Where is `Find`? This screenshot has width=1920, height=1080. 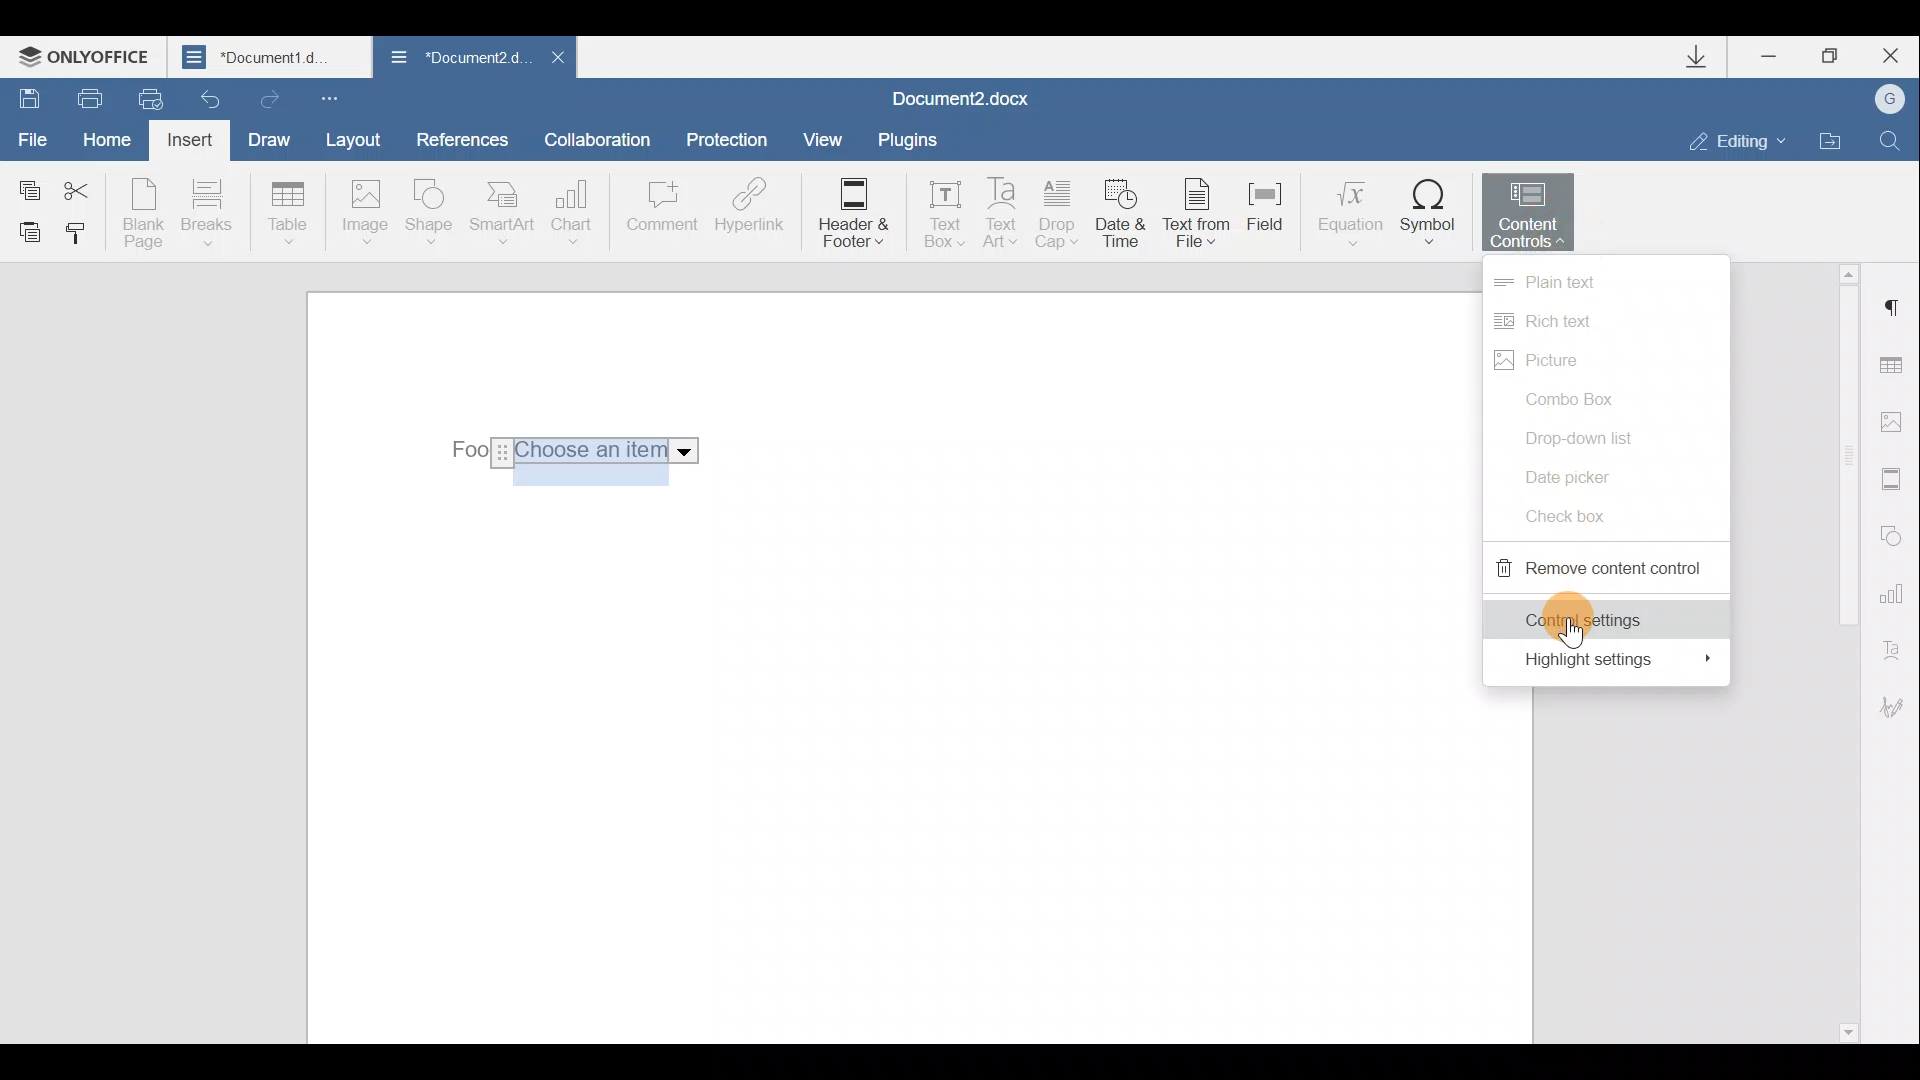 Find is located at coordinates (1891, 140).